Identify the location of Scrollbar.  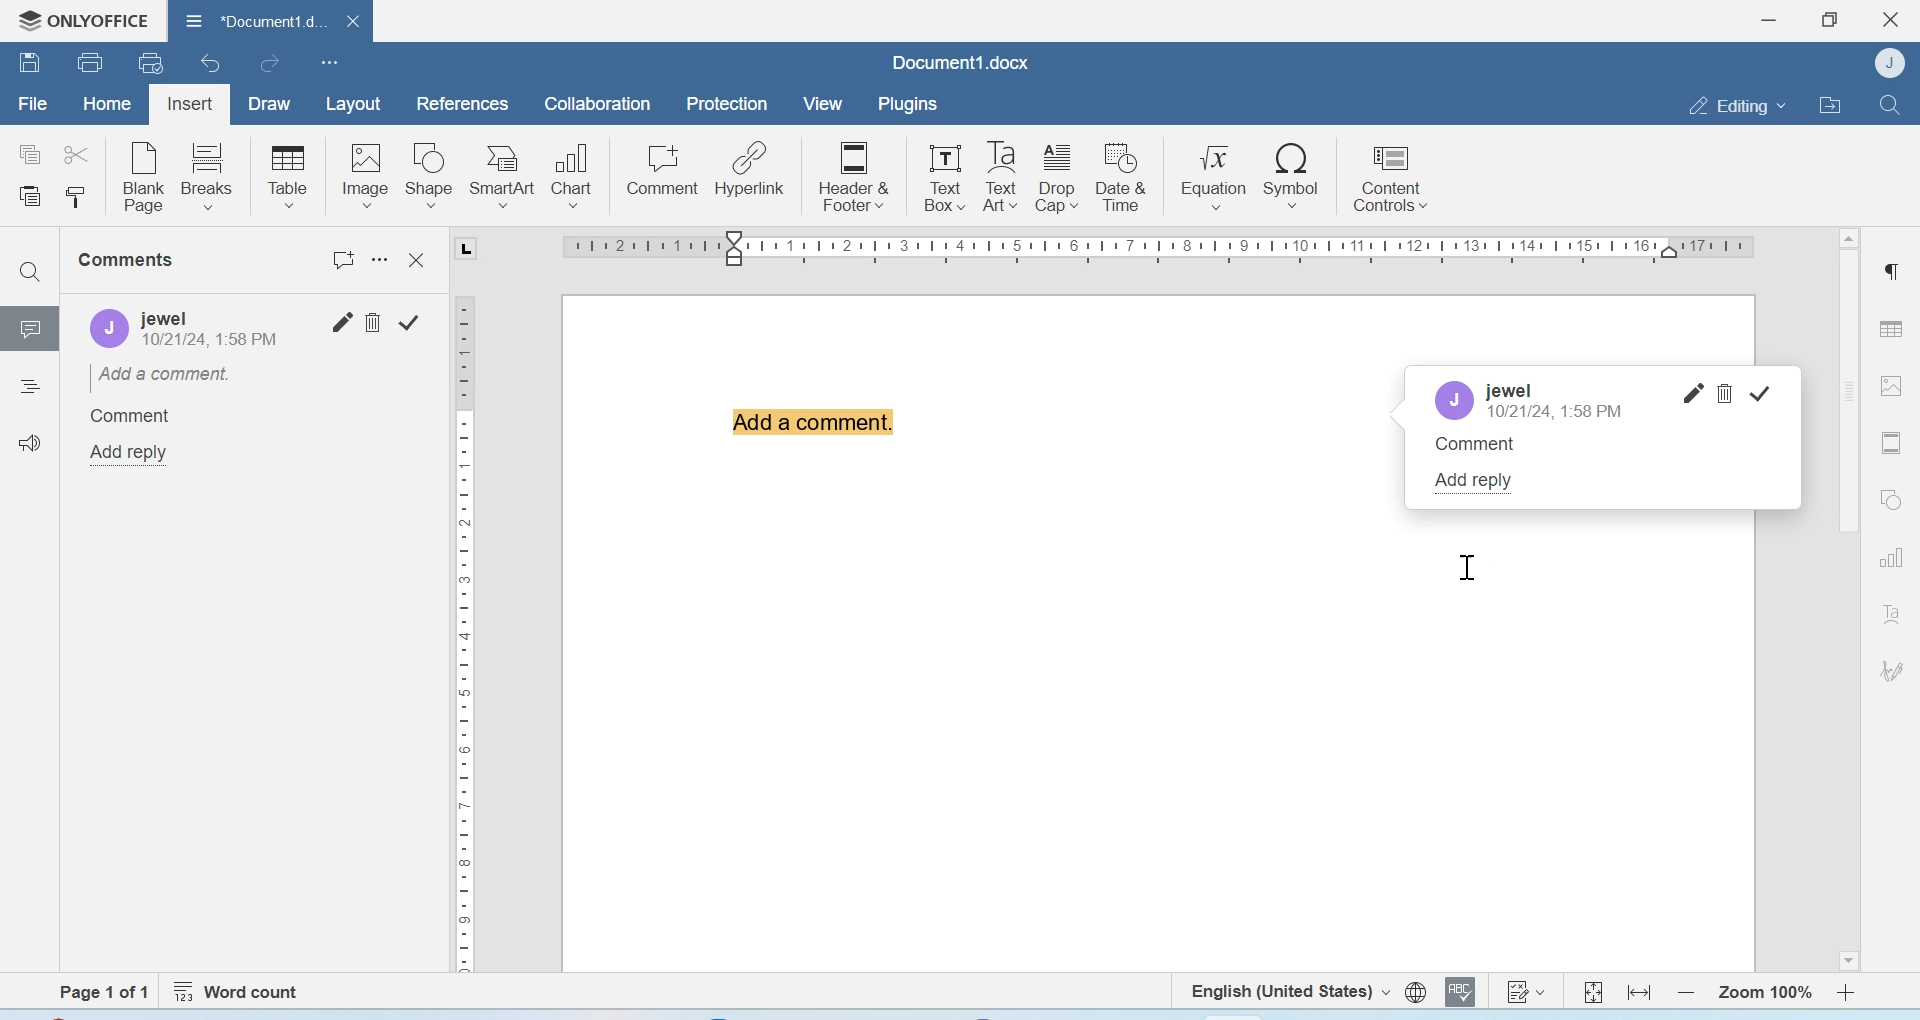
(1848, 597).